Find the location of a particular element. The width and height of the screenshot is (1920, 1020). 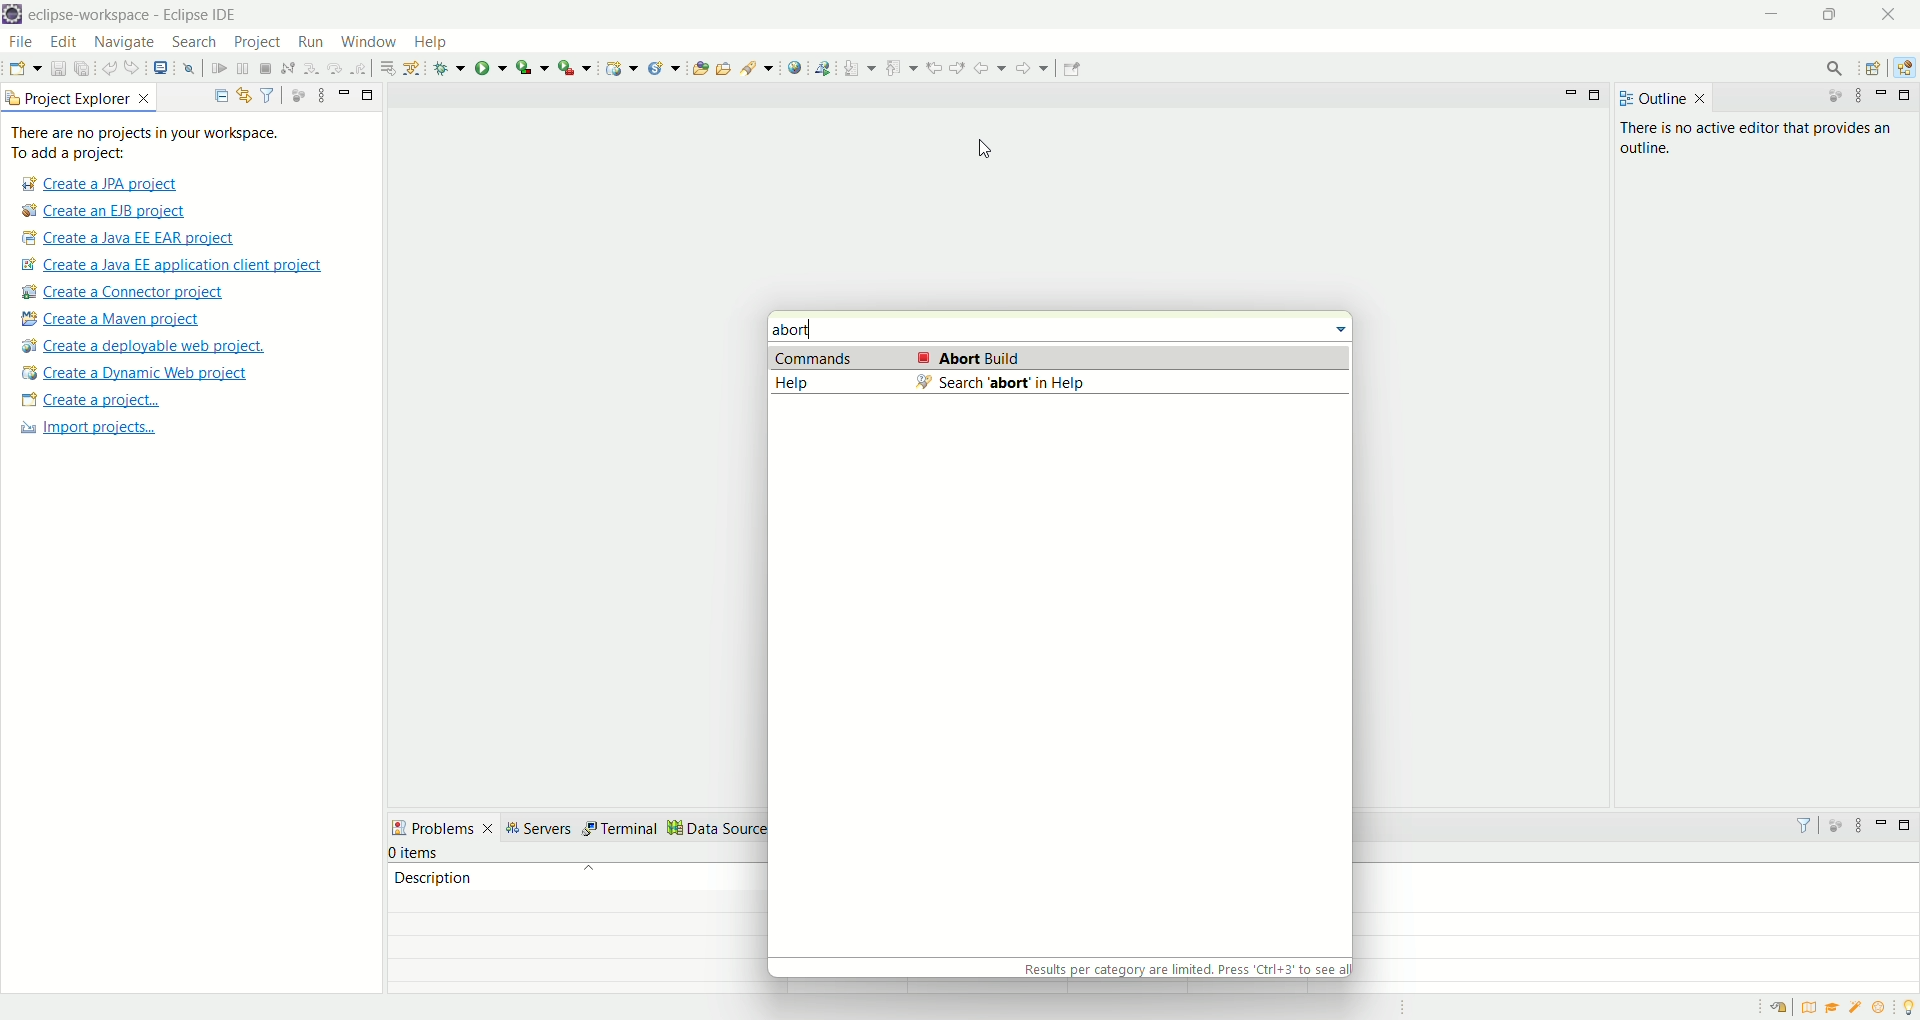

close is located at coordinates (1884, 15).